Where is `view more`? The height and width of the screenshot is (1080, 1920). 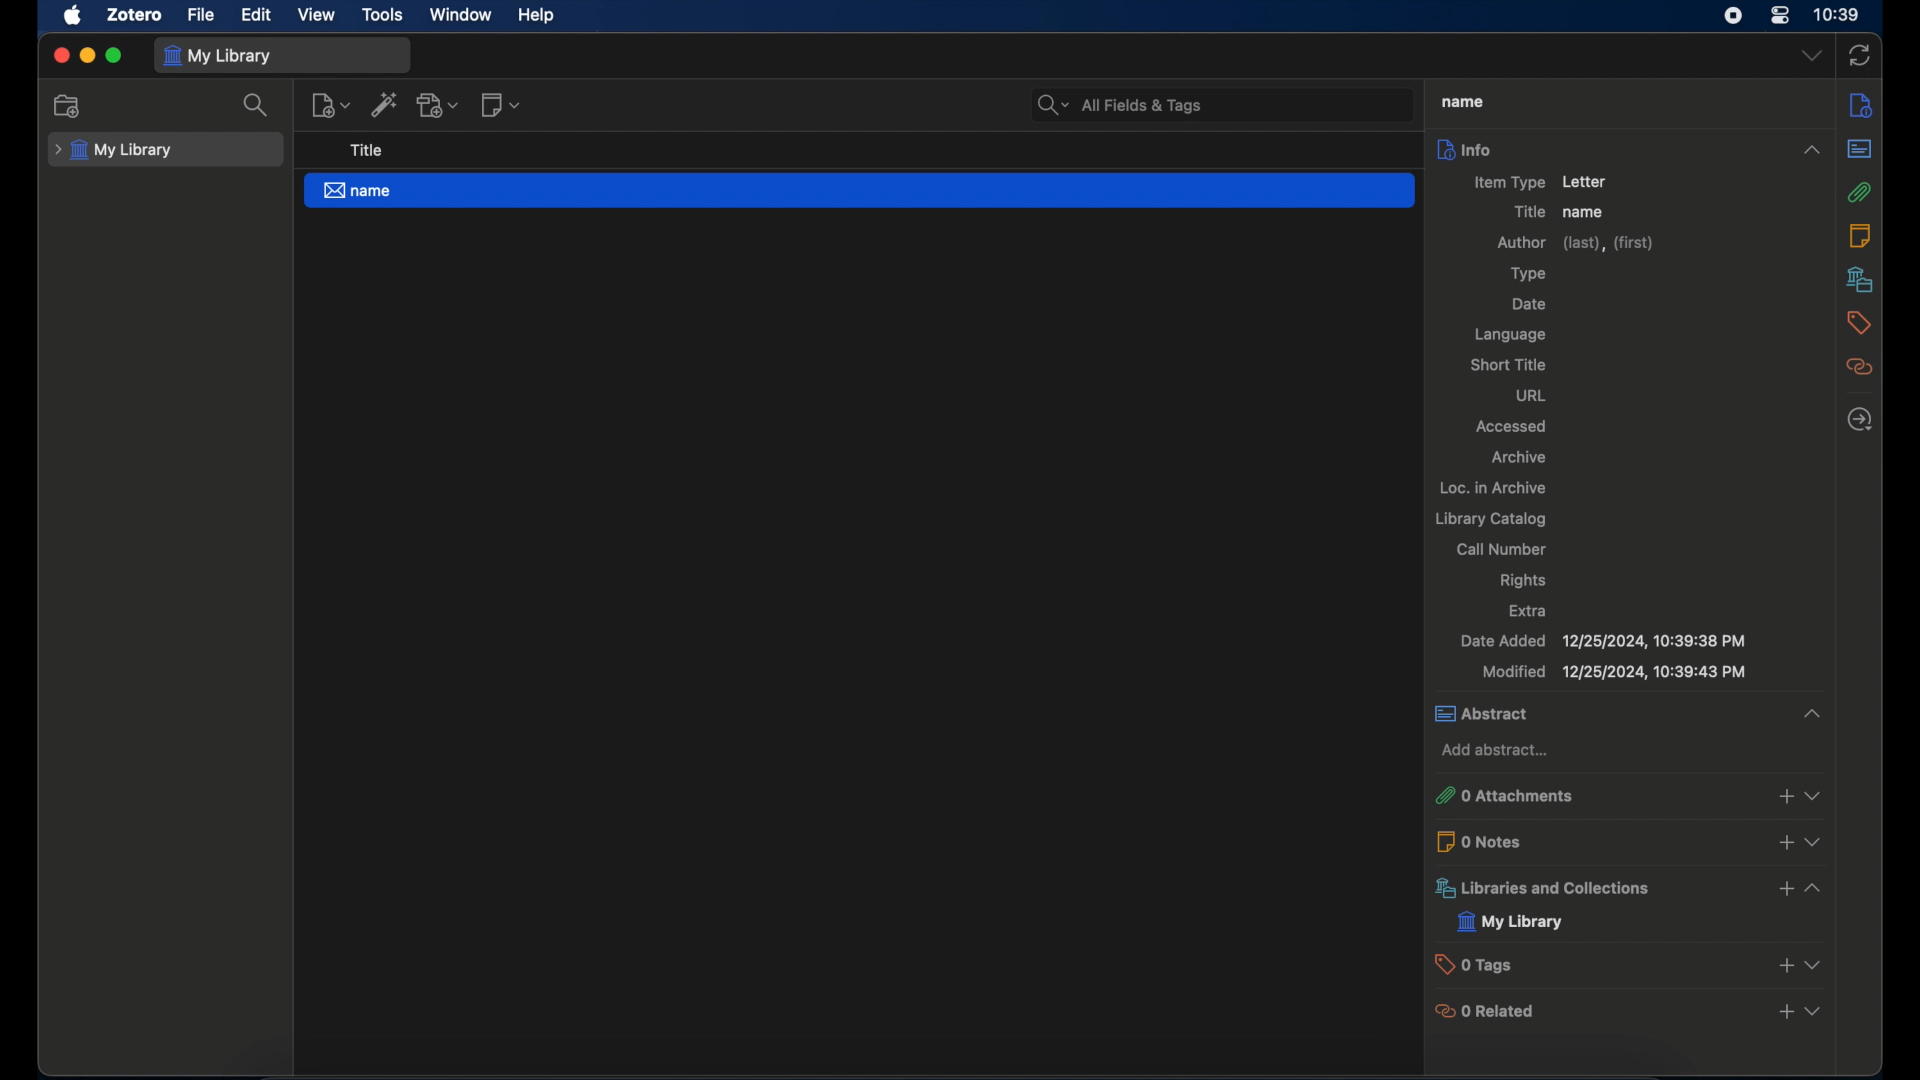
view more is located at coordinates (1815, 888).